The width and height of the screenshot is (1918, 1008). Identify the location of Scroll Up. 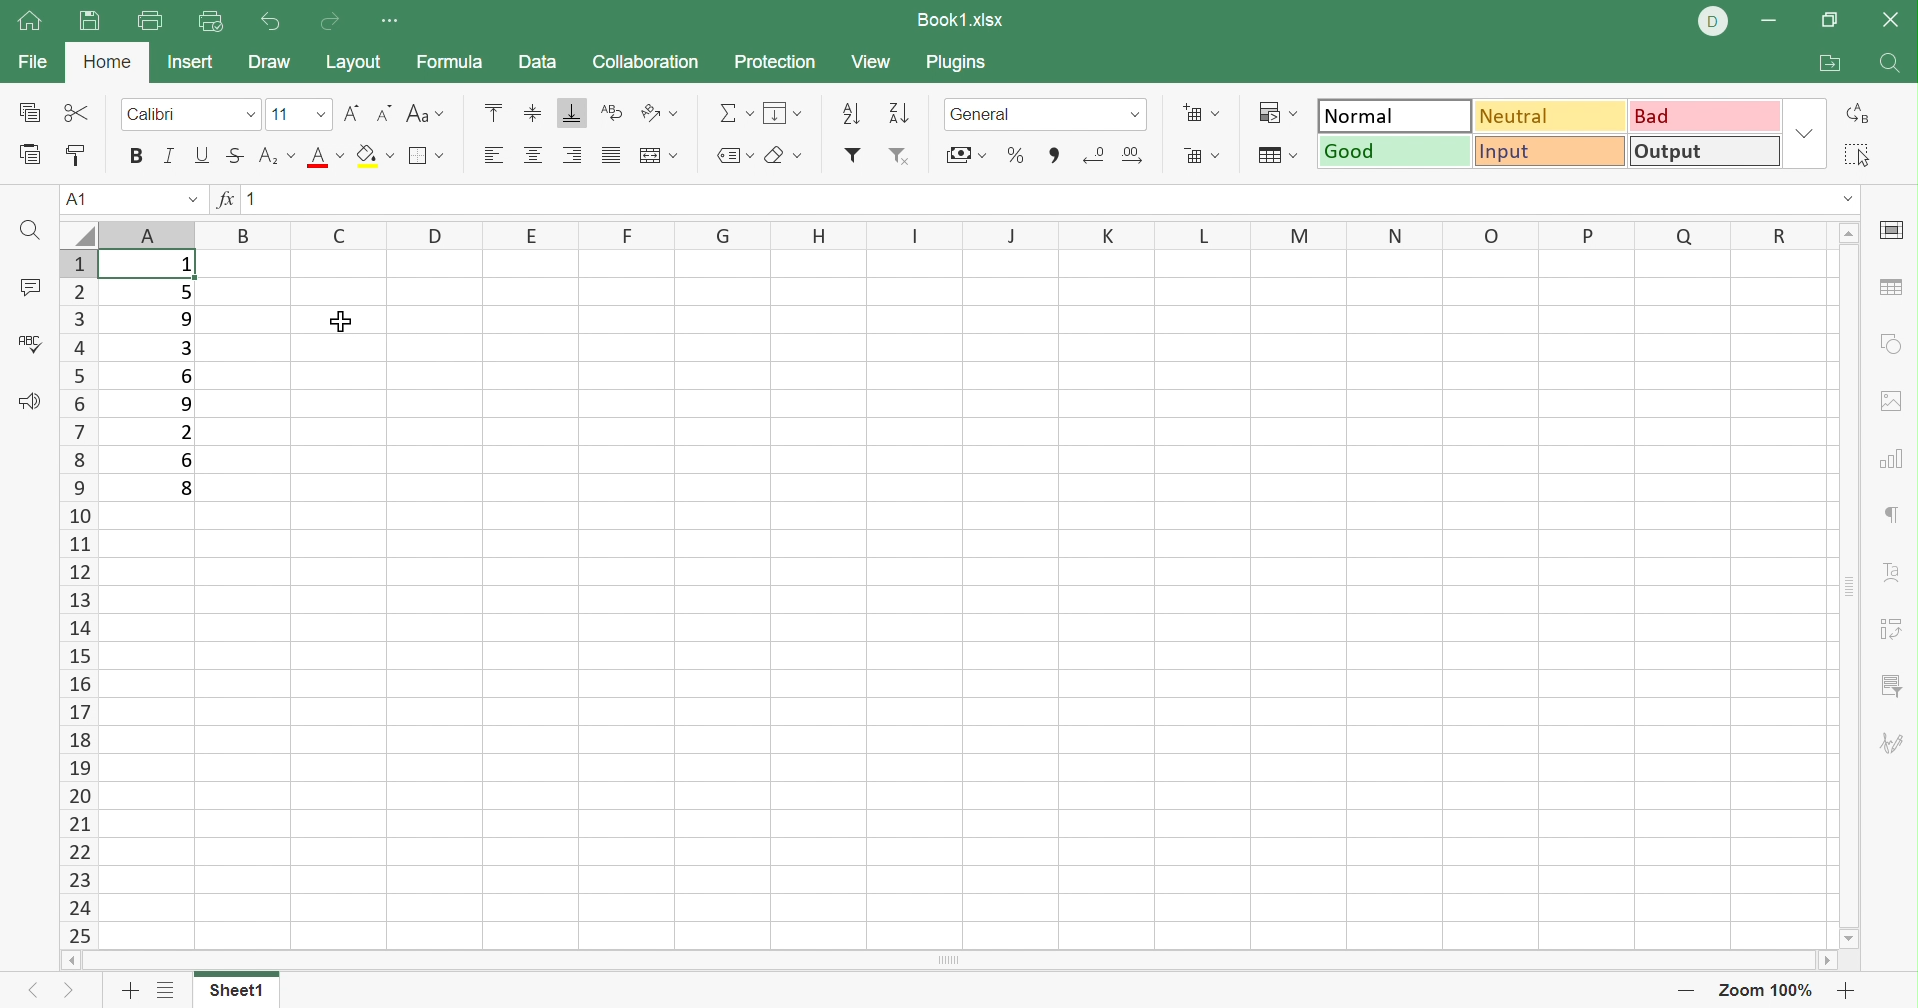
(1849, 234).